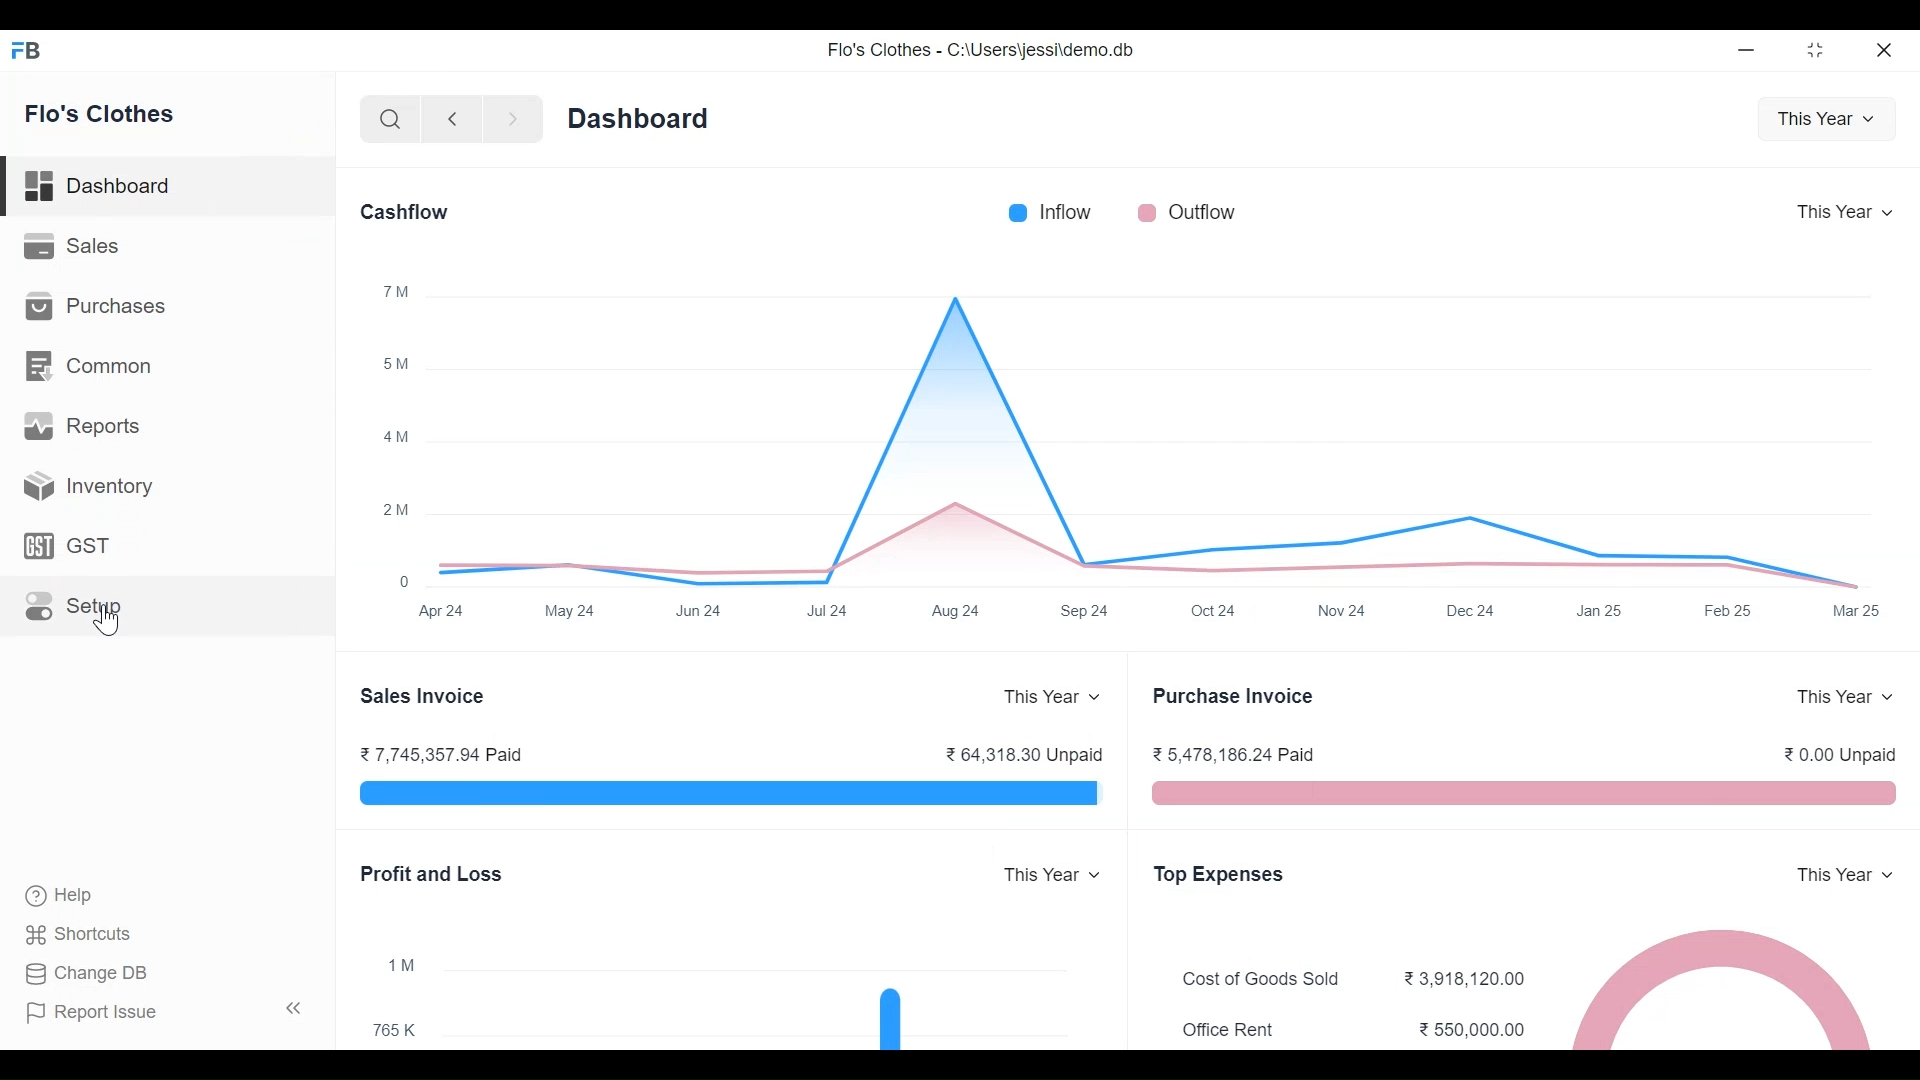 The width and height of the screenshot is (1920, 1080). What do you see at coordinates (1236, 694) in the screenshot?
I see `Purchase Invoice` at bounding box center [1236, 694].